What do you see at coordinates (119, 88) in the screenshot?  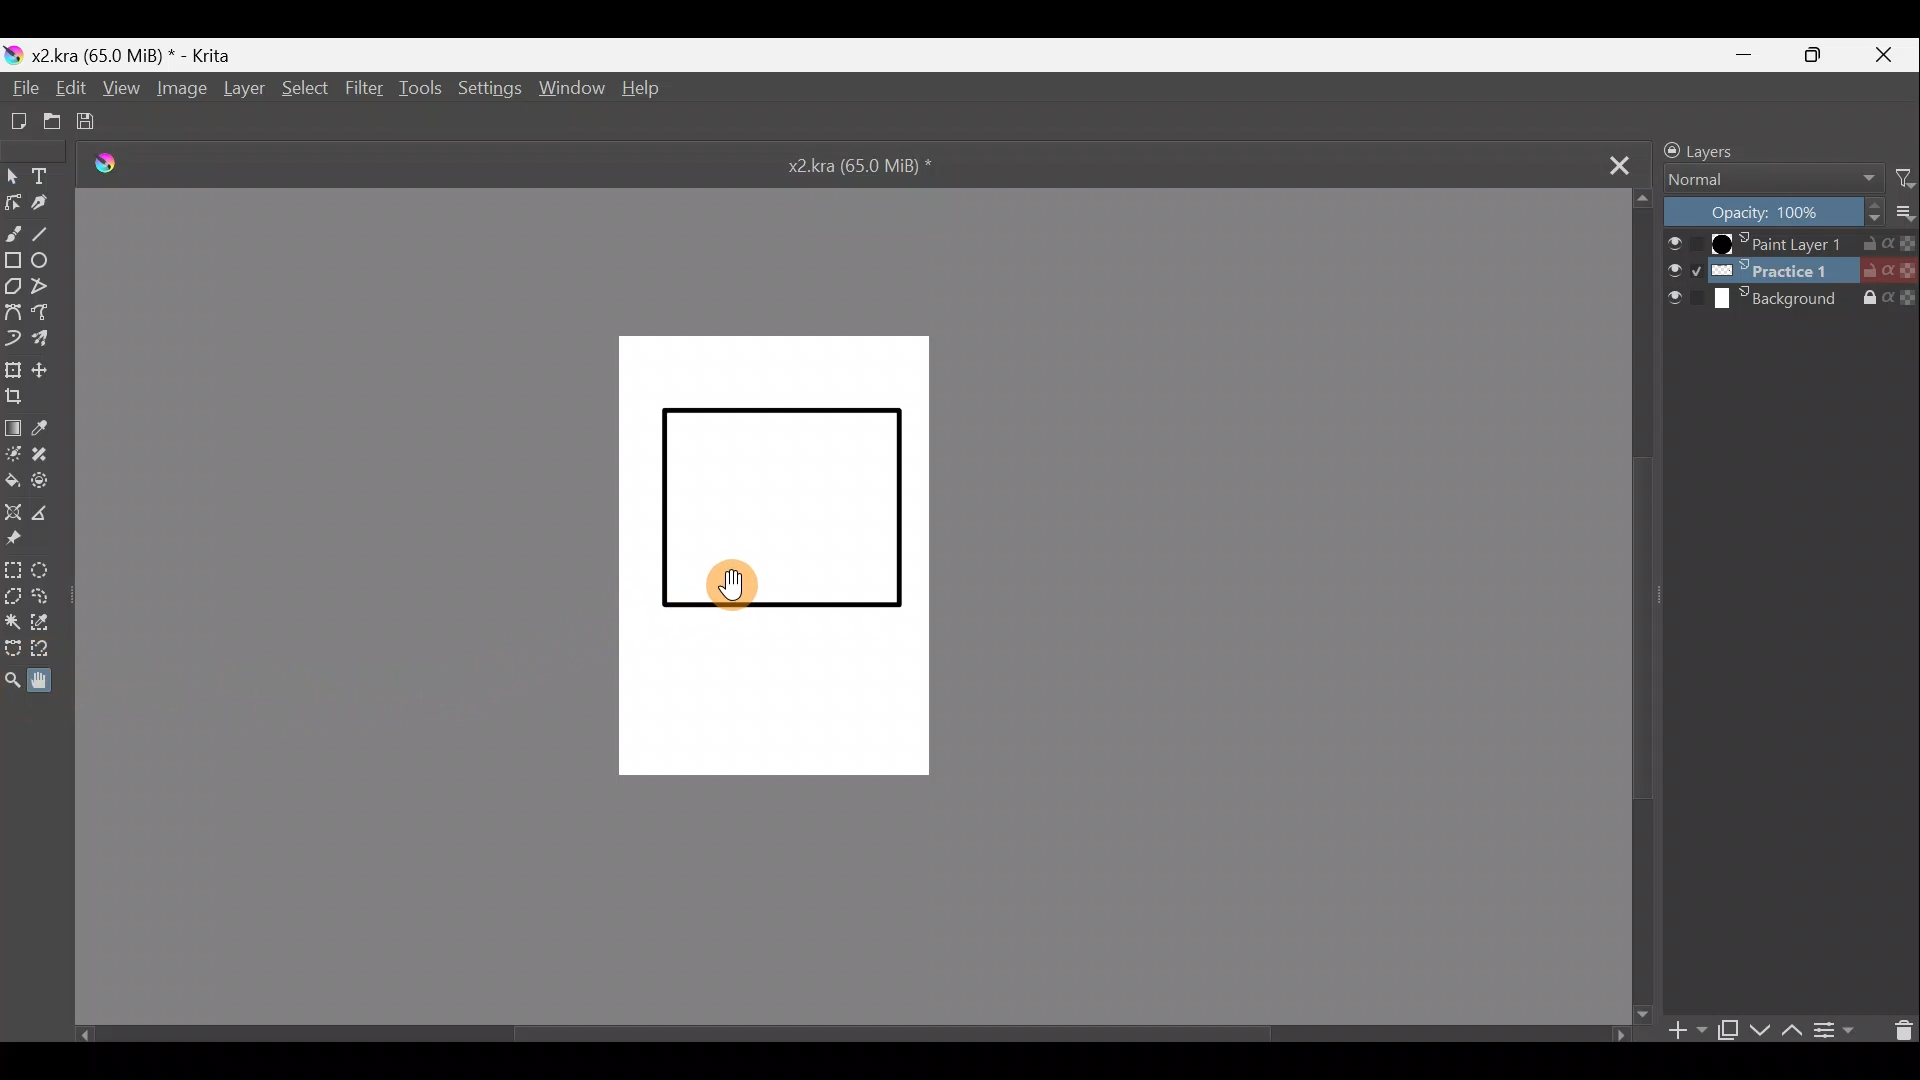 I see `View` at bounding box center [119, 88].